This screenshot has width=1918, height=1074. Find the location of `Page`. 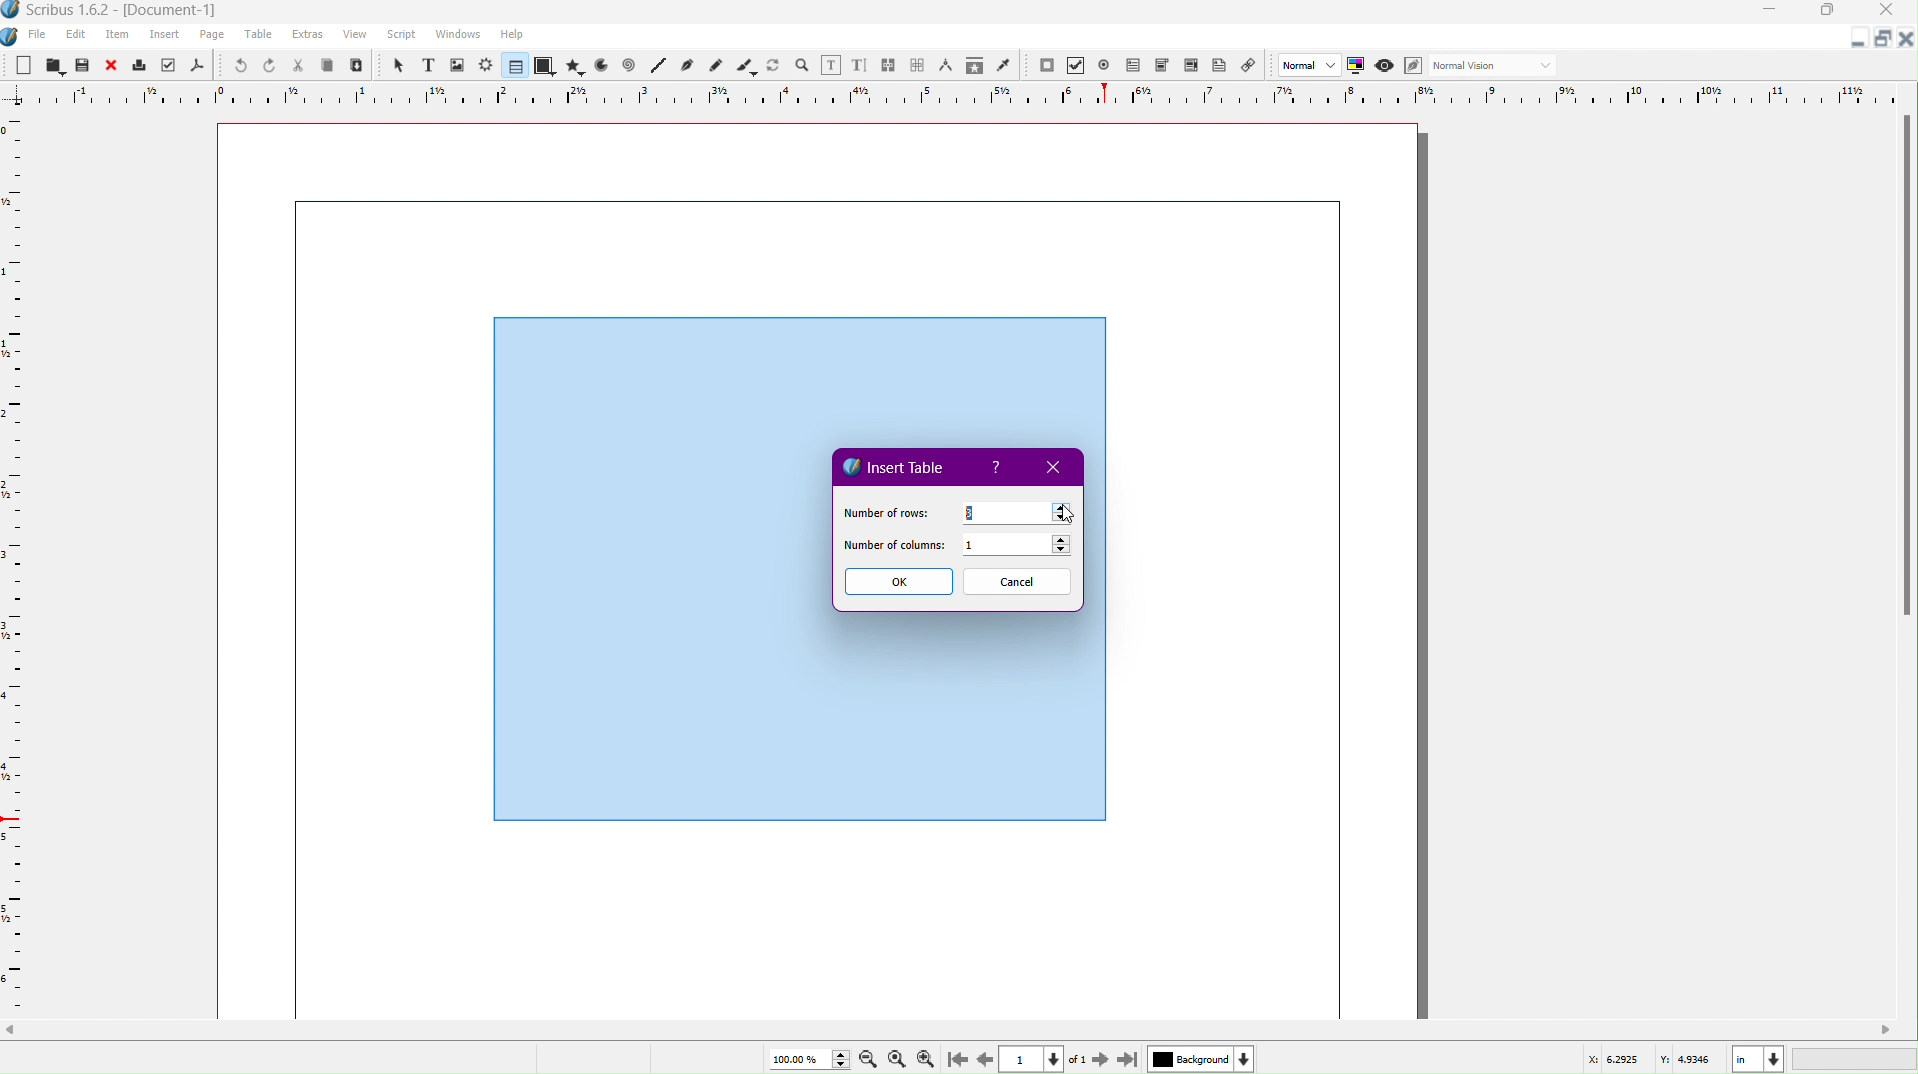

Page is located at coordinates (213, 35).